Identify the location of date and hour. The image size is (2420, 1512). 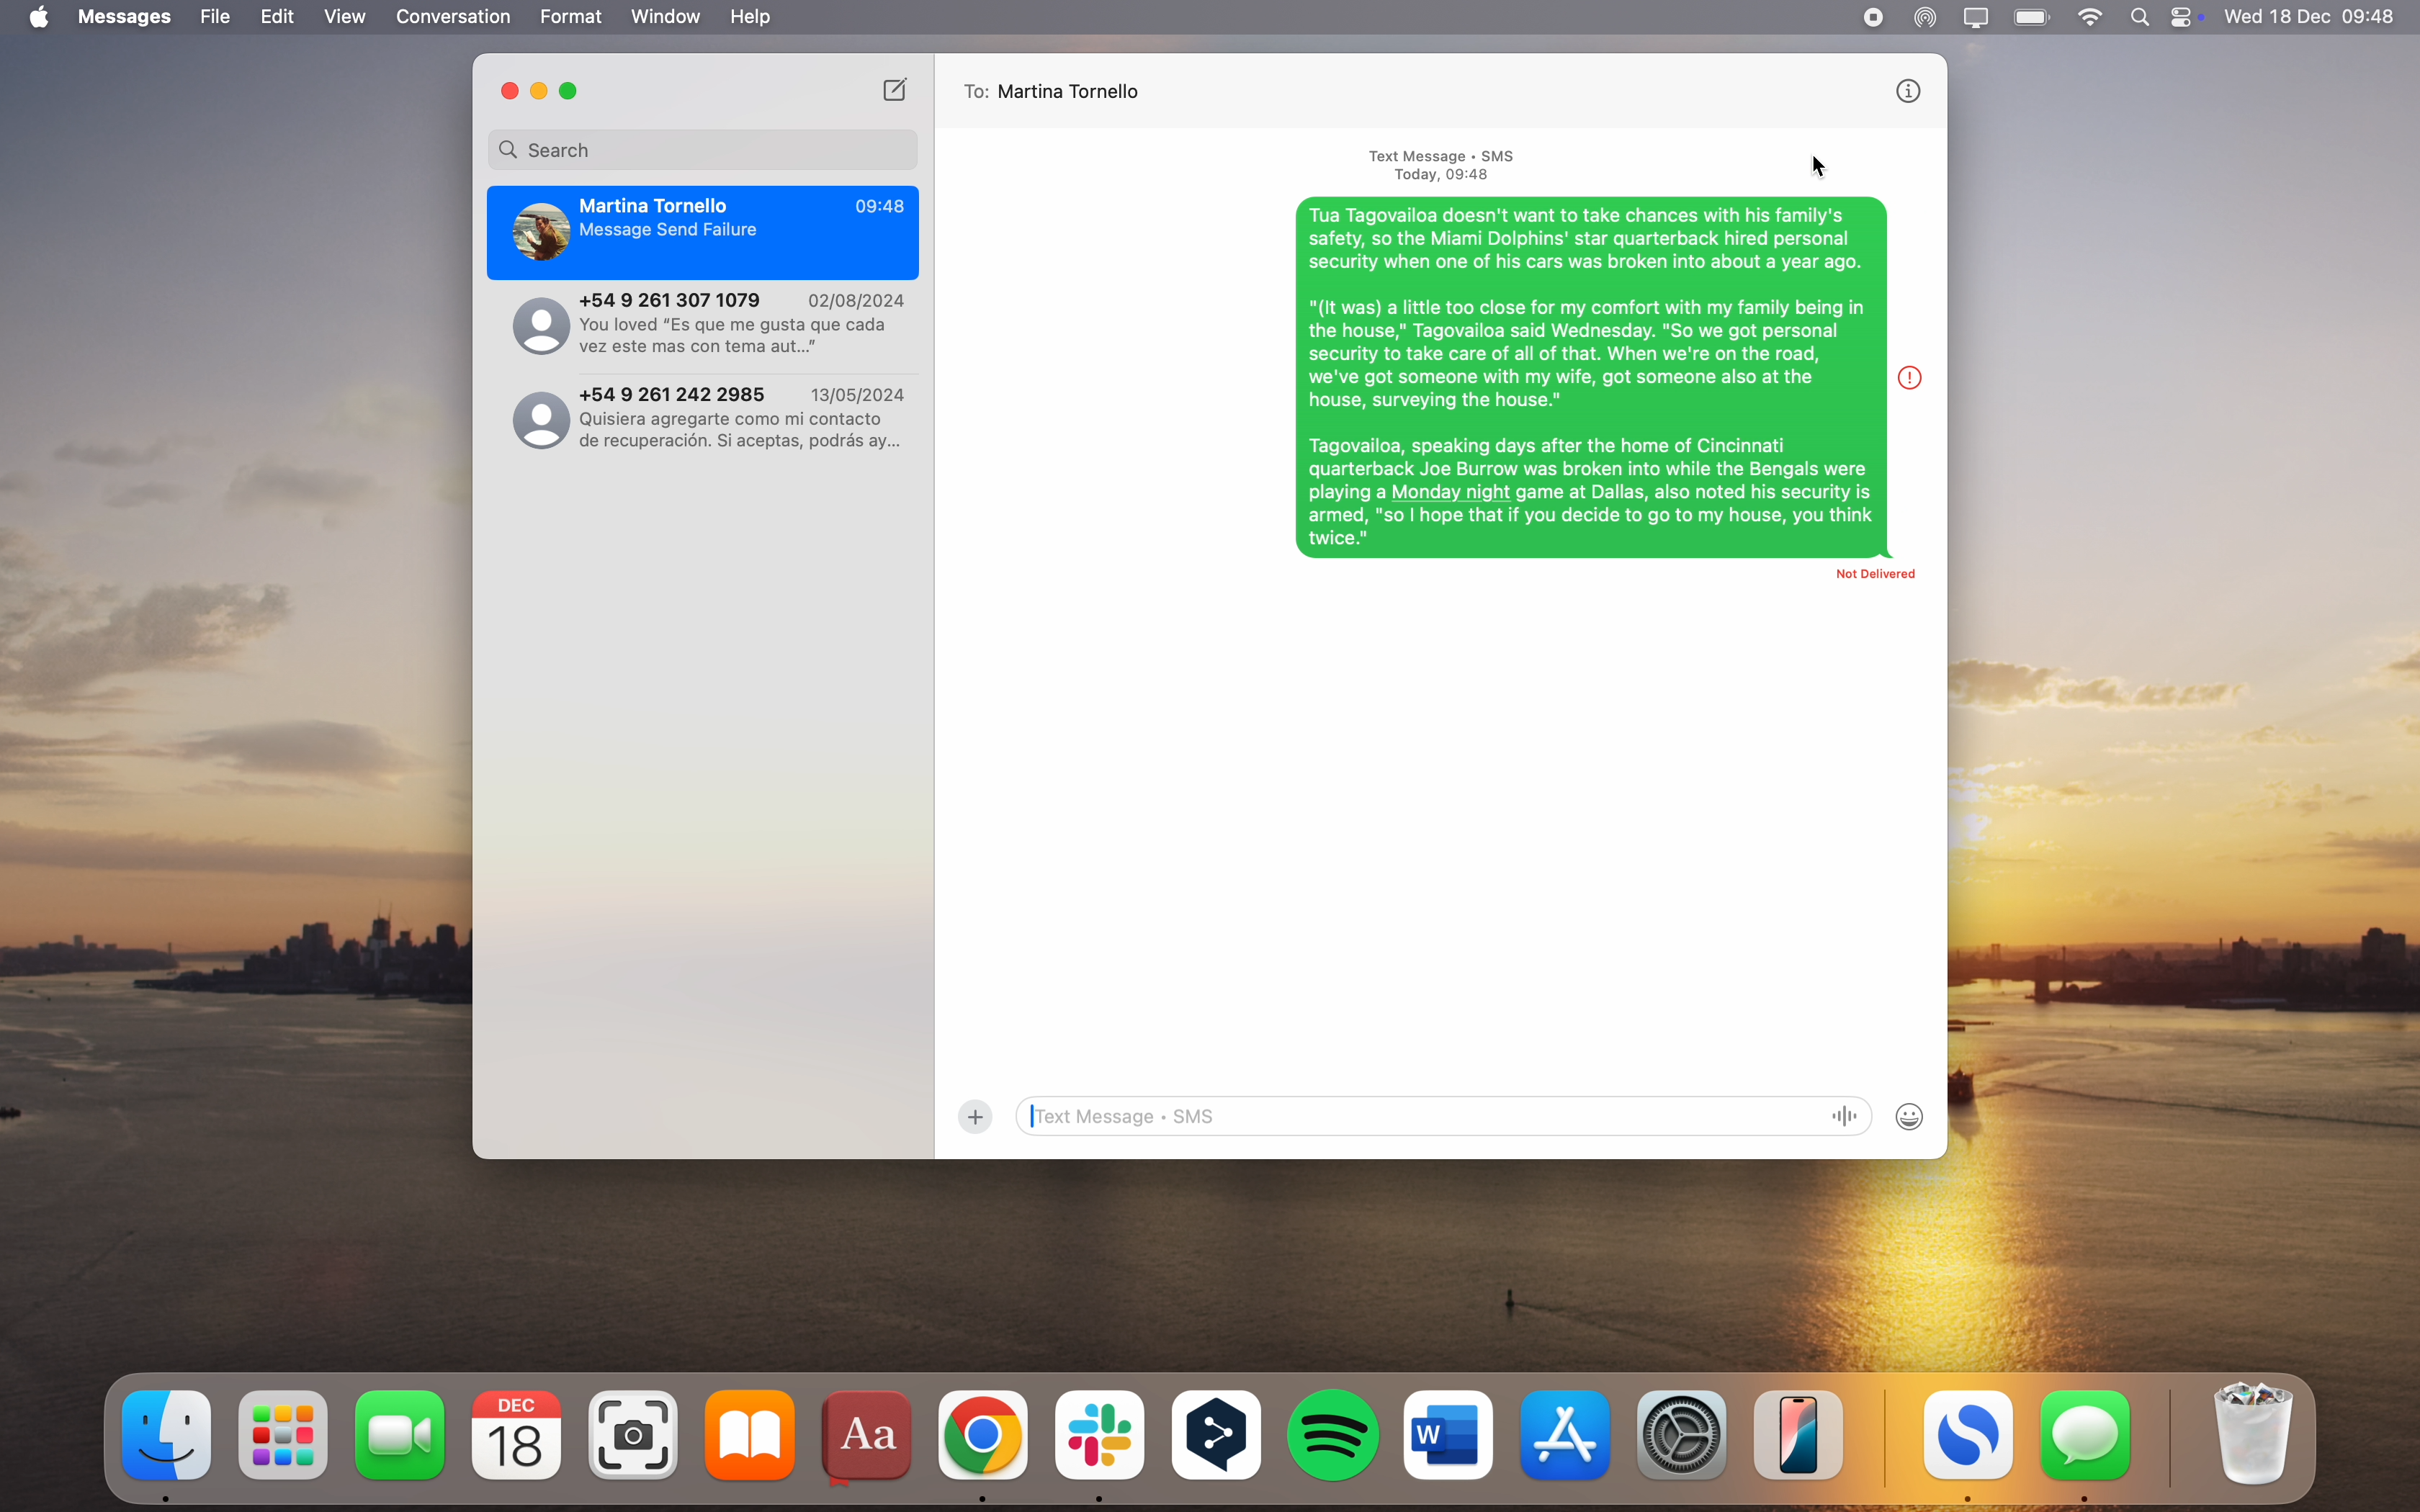
(2312, 16).